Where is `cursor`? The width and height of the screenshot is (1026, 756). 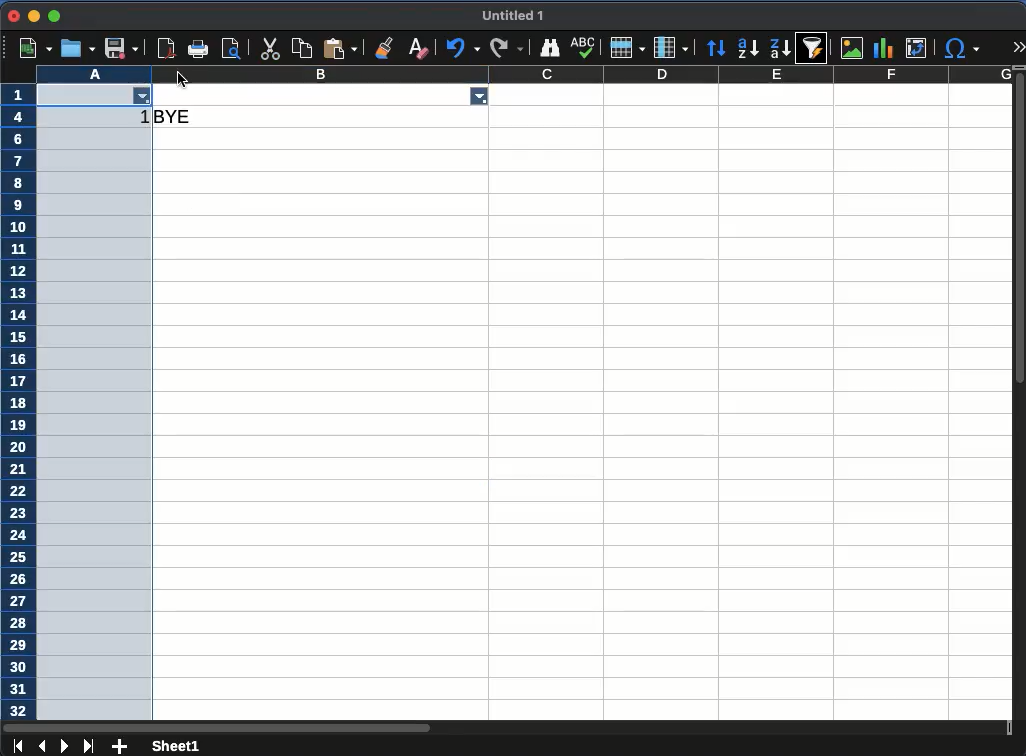 cursor is located at coordinates (183, 80).